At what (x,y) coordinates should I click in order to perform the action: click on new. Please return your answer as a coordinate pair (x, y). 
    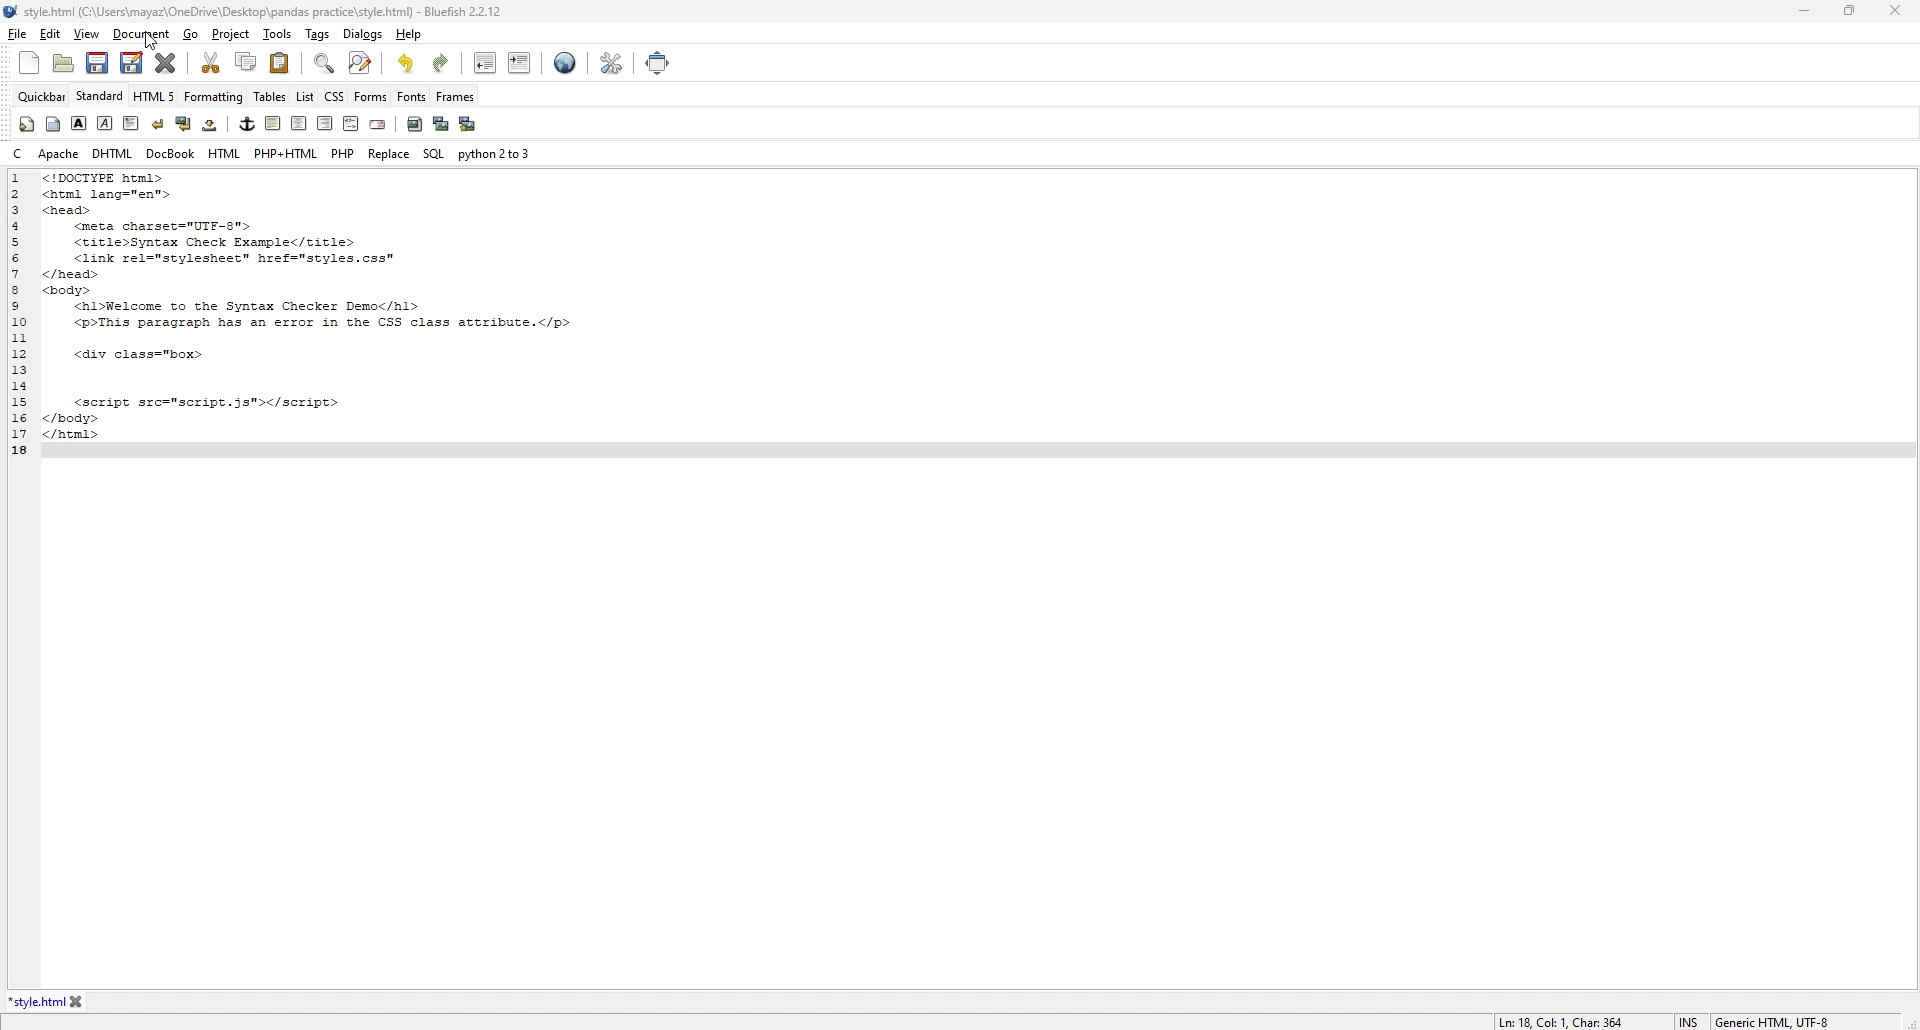
    Looking at the image, I should click on (28, 62).